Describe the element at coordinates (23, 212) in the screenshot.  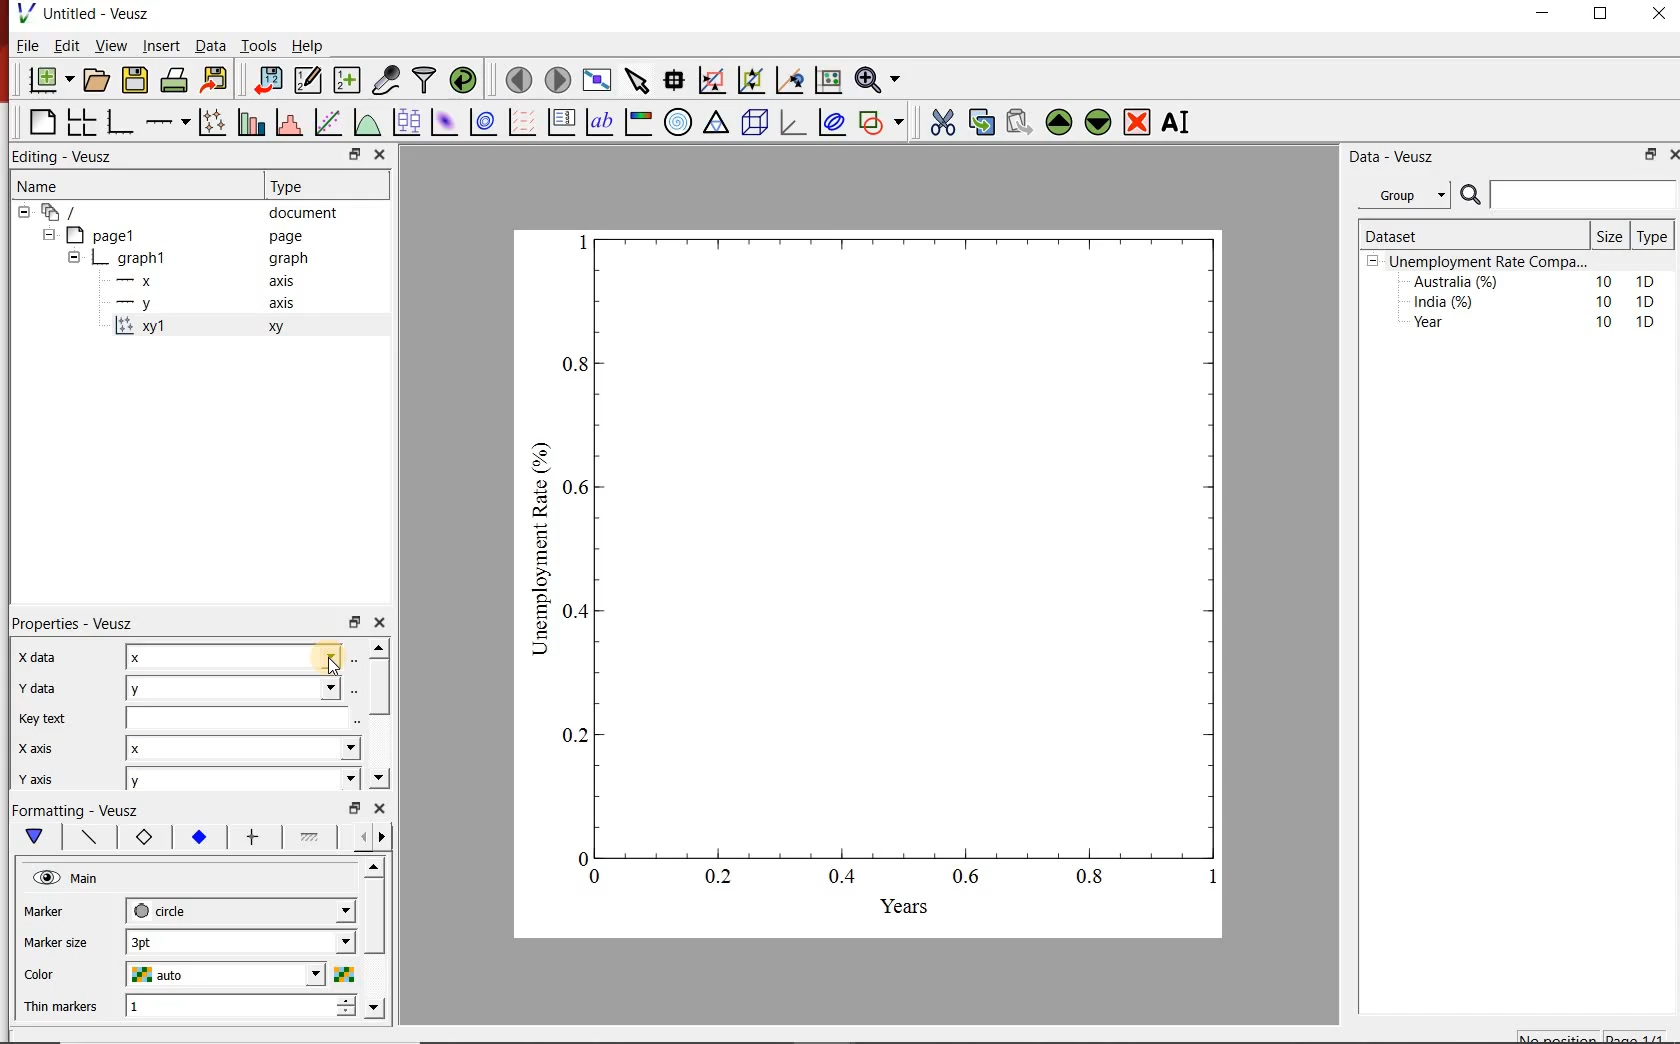
I see `collapse` at that location.